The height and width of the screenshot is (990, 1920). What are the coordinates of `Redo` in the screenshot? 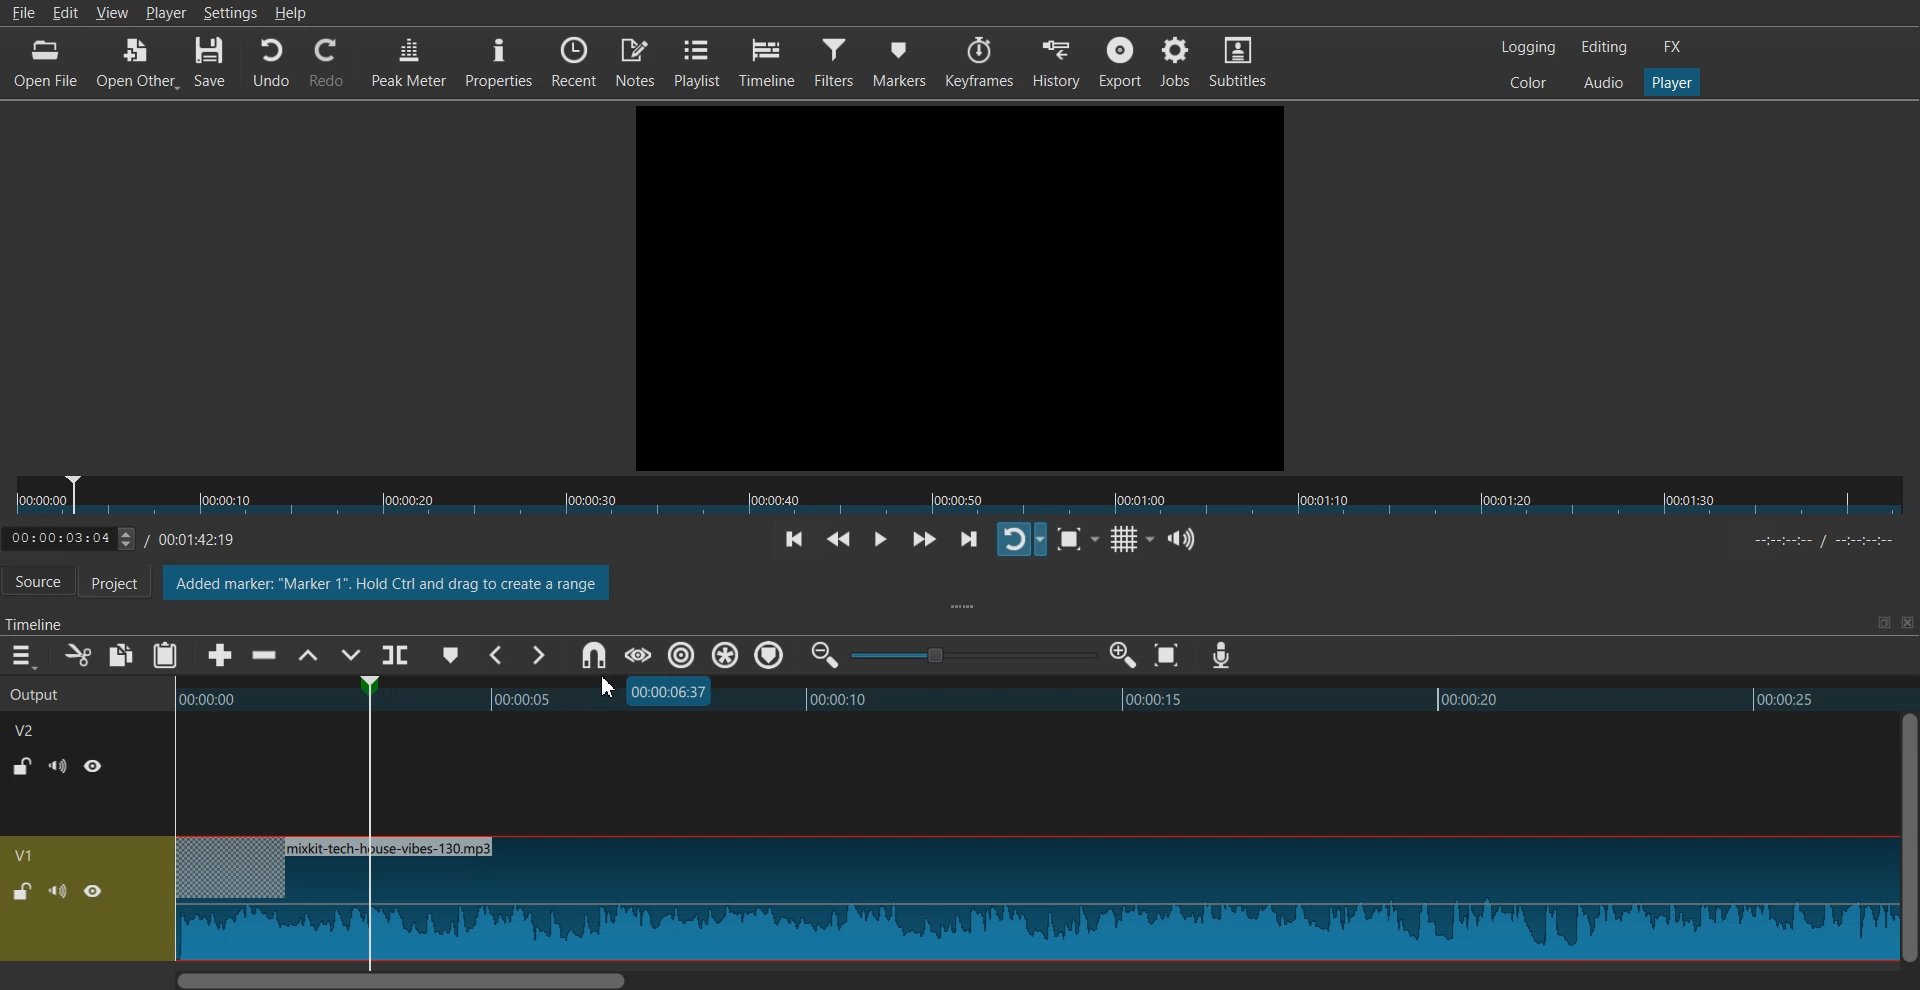 It's located at (327, 63).